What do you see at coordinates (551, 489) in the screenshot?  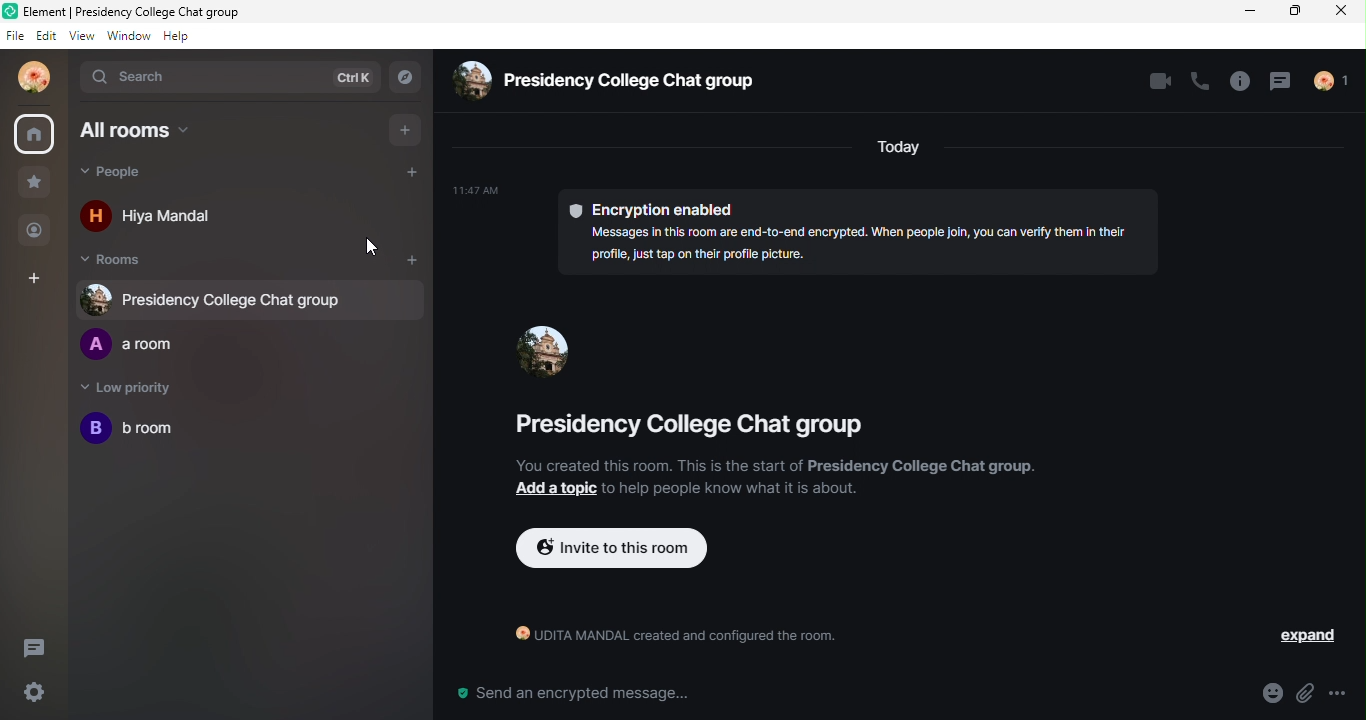 I see `‘Add a topic` at bounding box center [551, 489].